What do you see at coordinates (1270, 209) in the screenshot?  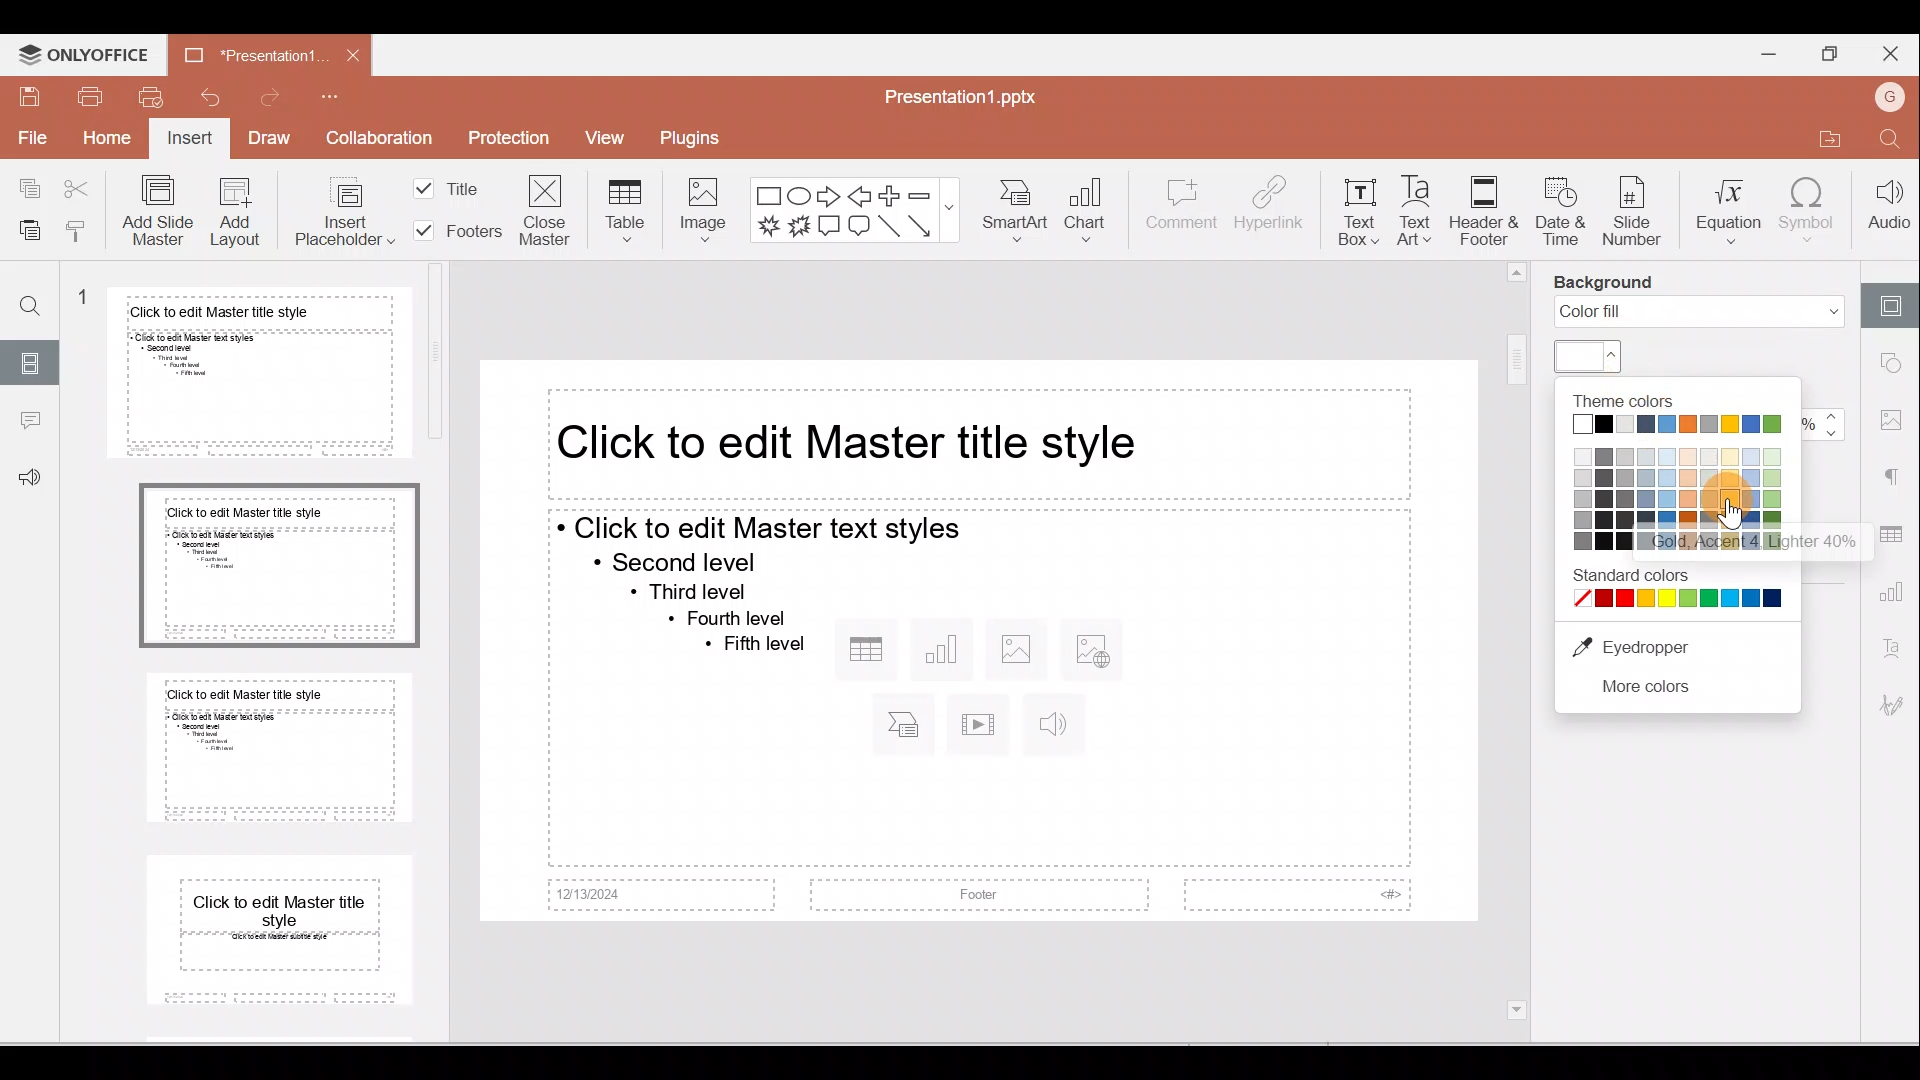 I see `Hyperlink` at bounding box center [1270, 209].